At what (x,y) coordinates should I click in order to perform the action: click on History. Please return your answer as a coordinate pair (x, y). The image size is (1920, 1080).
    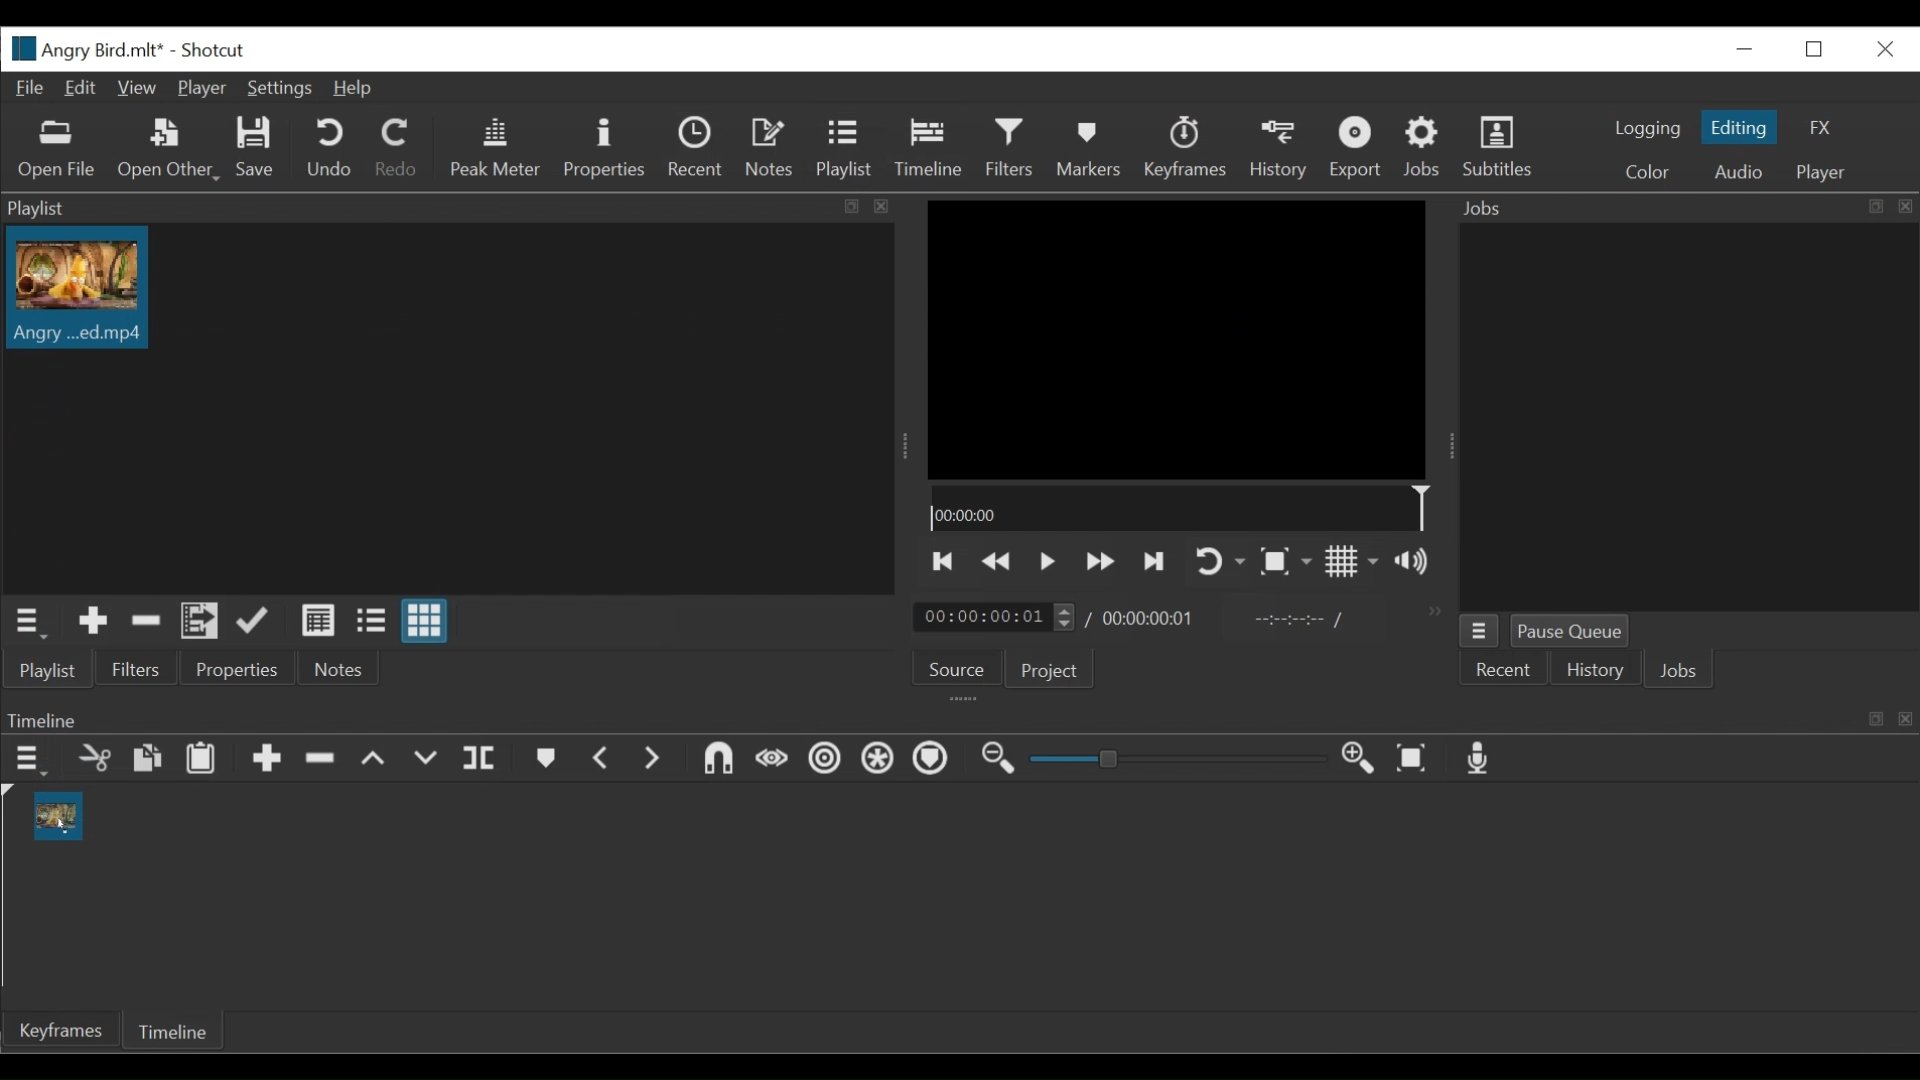
    Looking at the image, I should click on (1280, 149).